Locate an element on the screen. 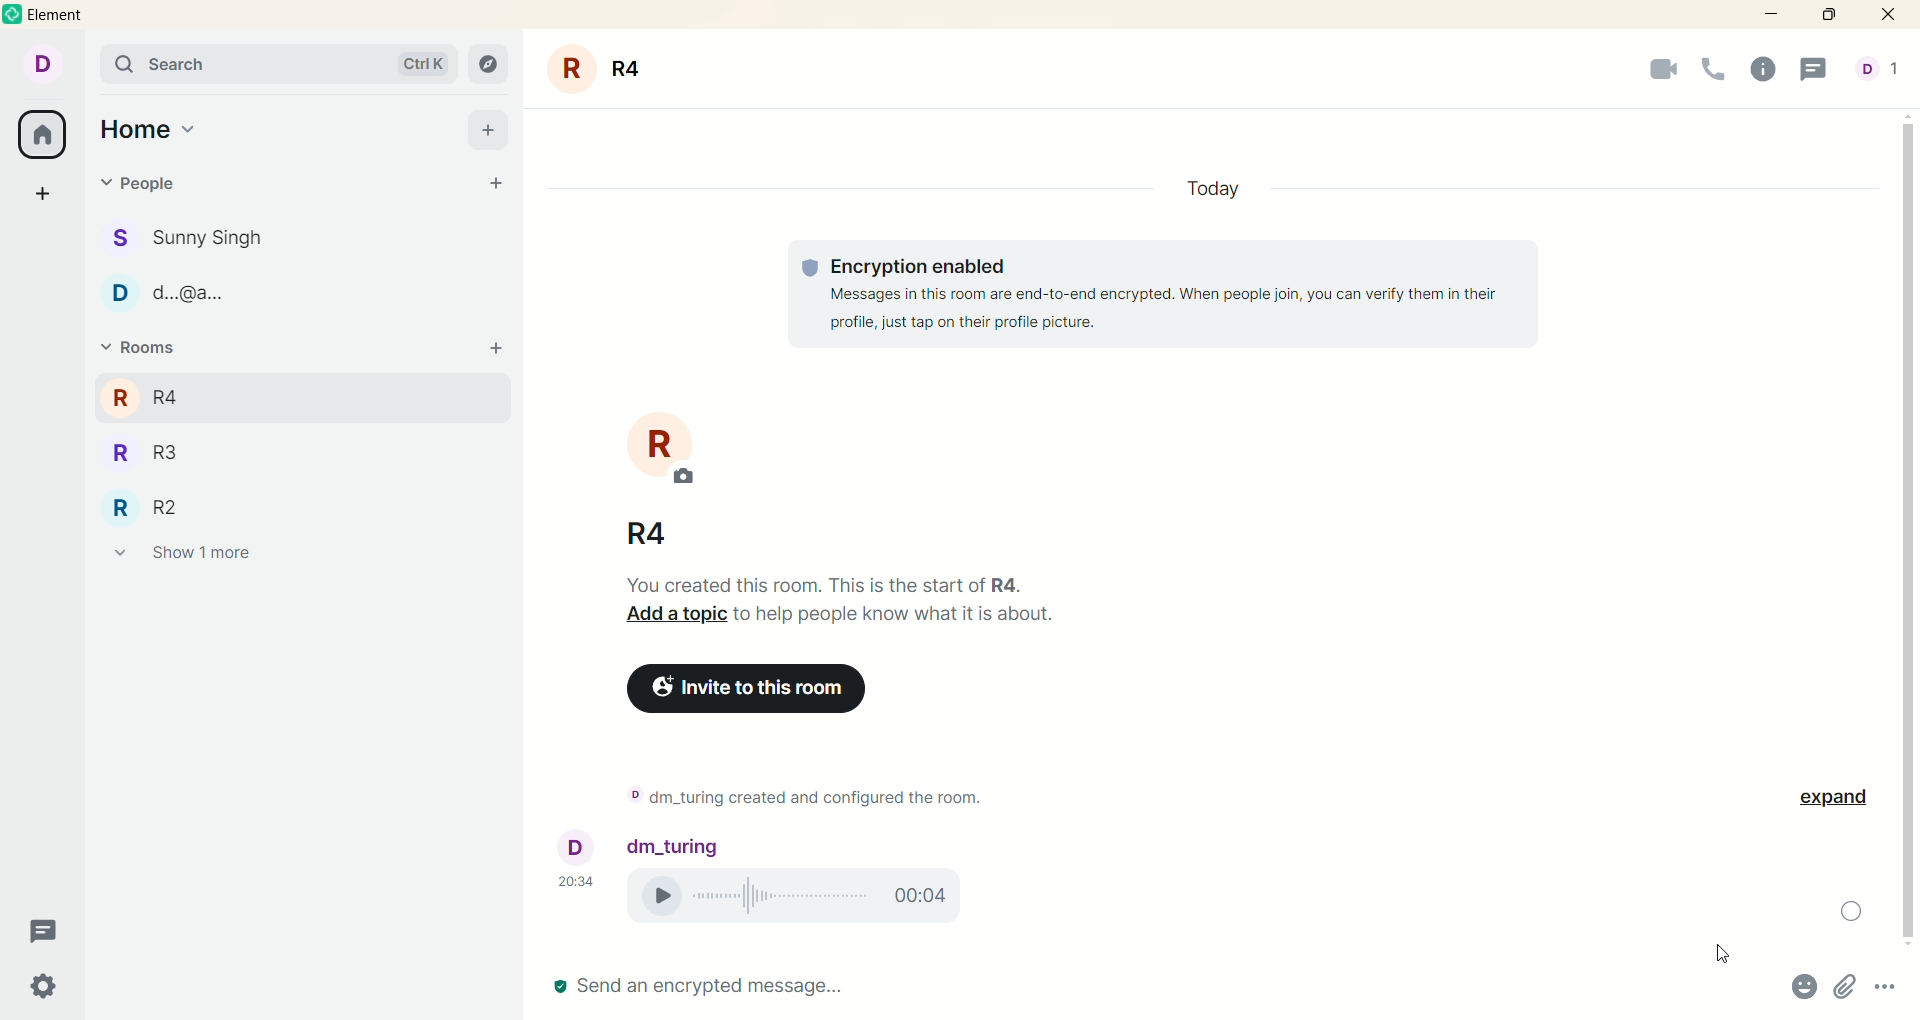 This screenshot has height=1020, width=1920. emoji is located at coordinates (1808, 988).